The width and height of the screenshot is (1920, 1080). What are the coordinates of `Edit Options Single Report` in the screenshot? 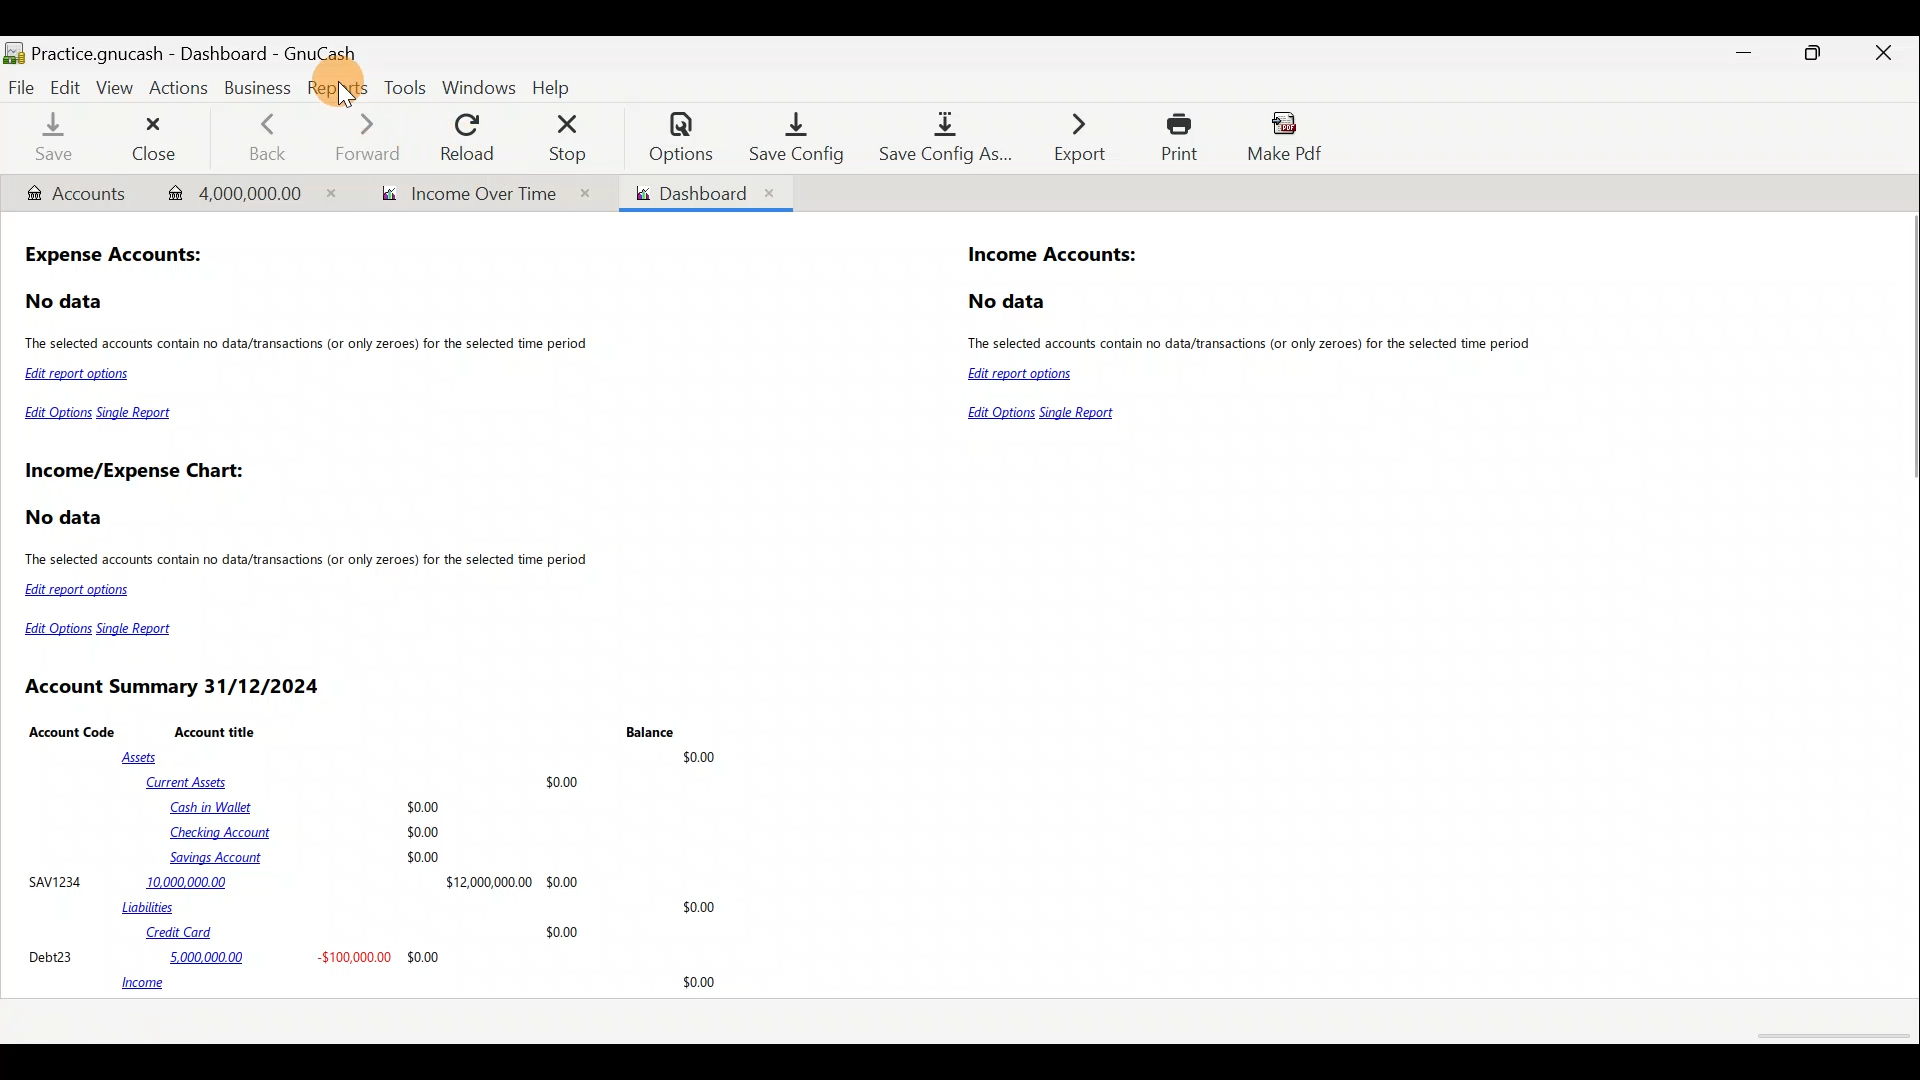 It's located at (106, 629).